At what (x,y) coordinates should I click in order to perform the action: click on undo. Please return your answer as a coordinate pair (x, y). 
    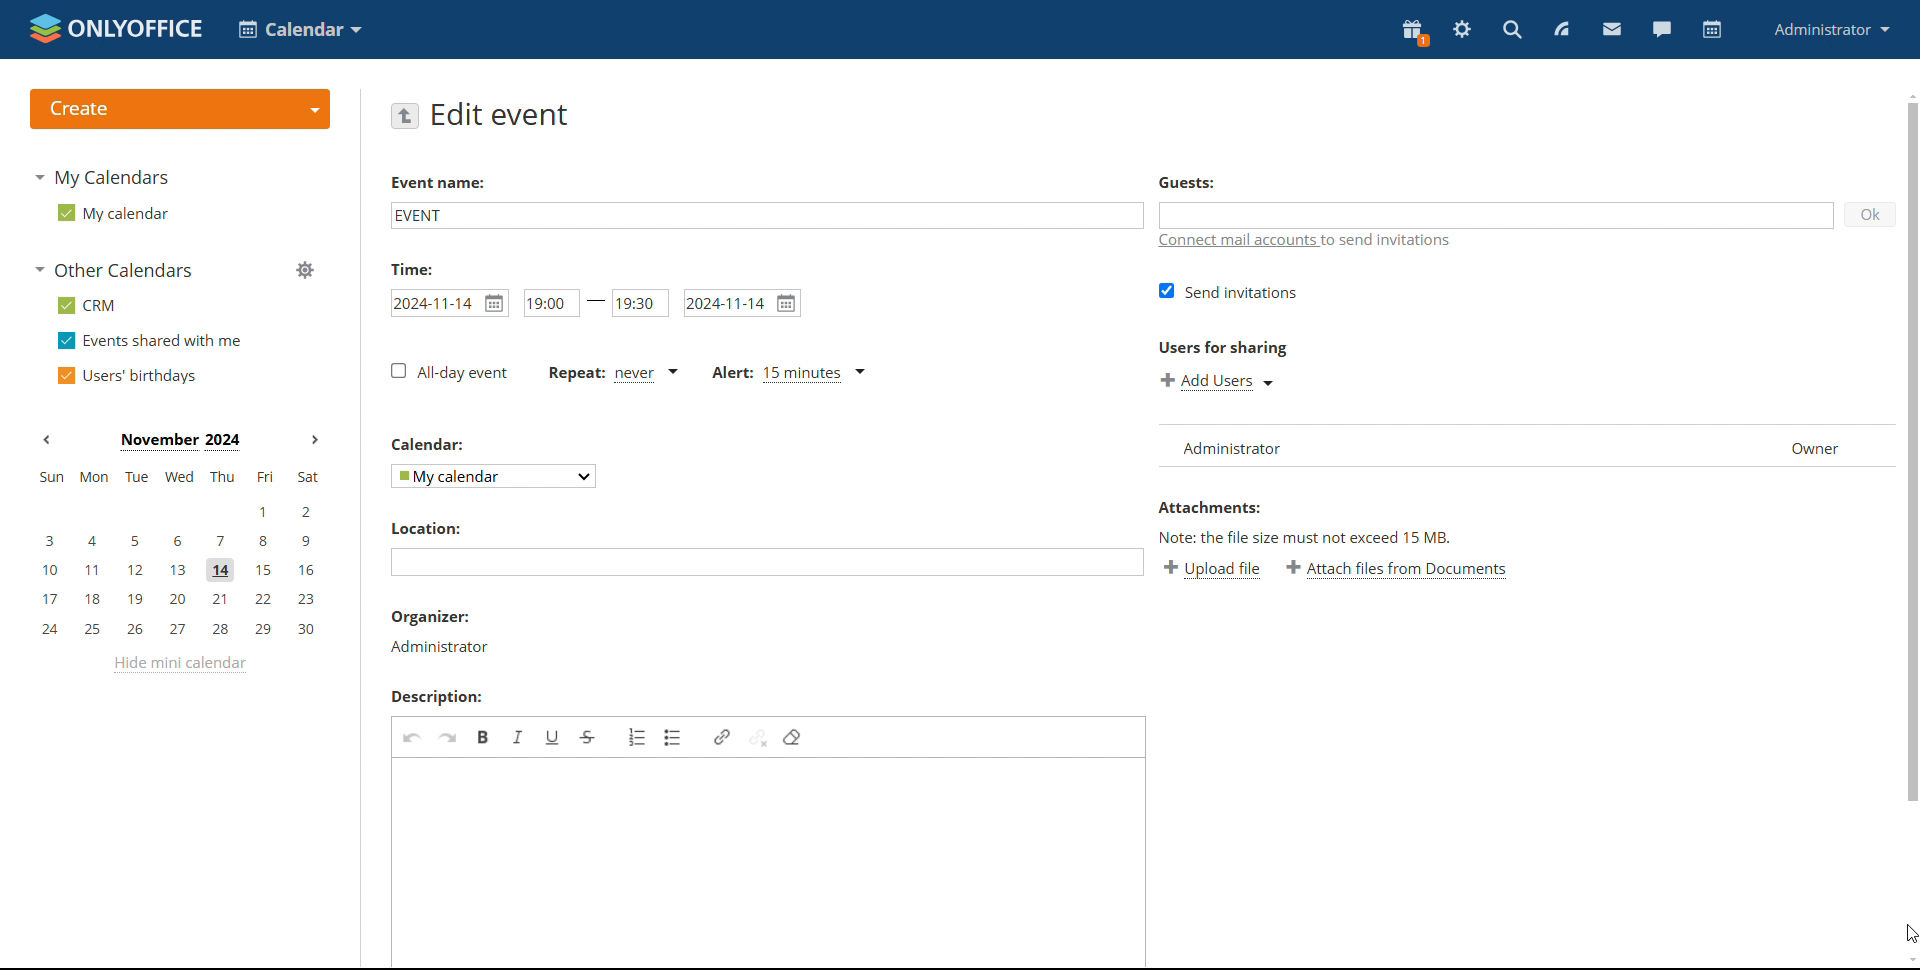
    Looking at the image, I should click on (413, 736).